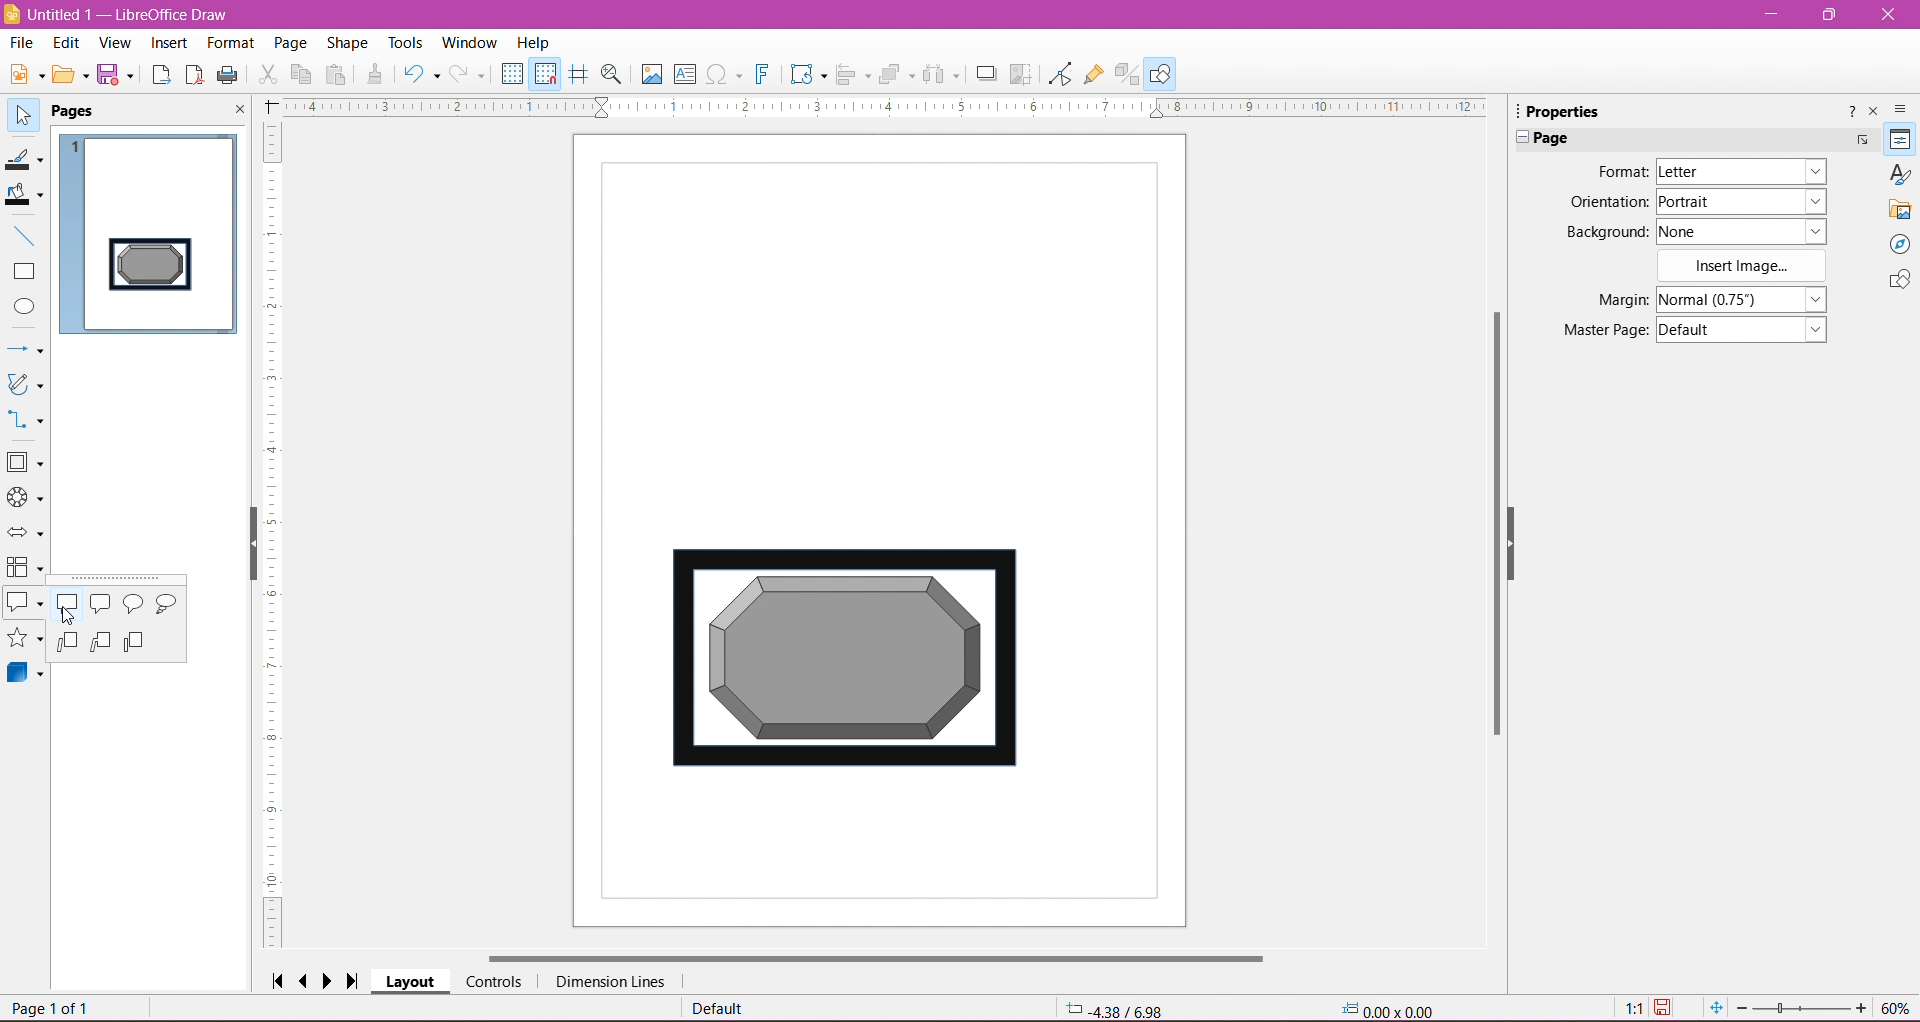 The width and height of the screenshot is (1920, 1022). Describe the element at coordinates (71, 77) in the screenshot. I see `Open` at that location.